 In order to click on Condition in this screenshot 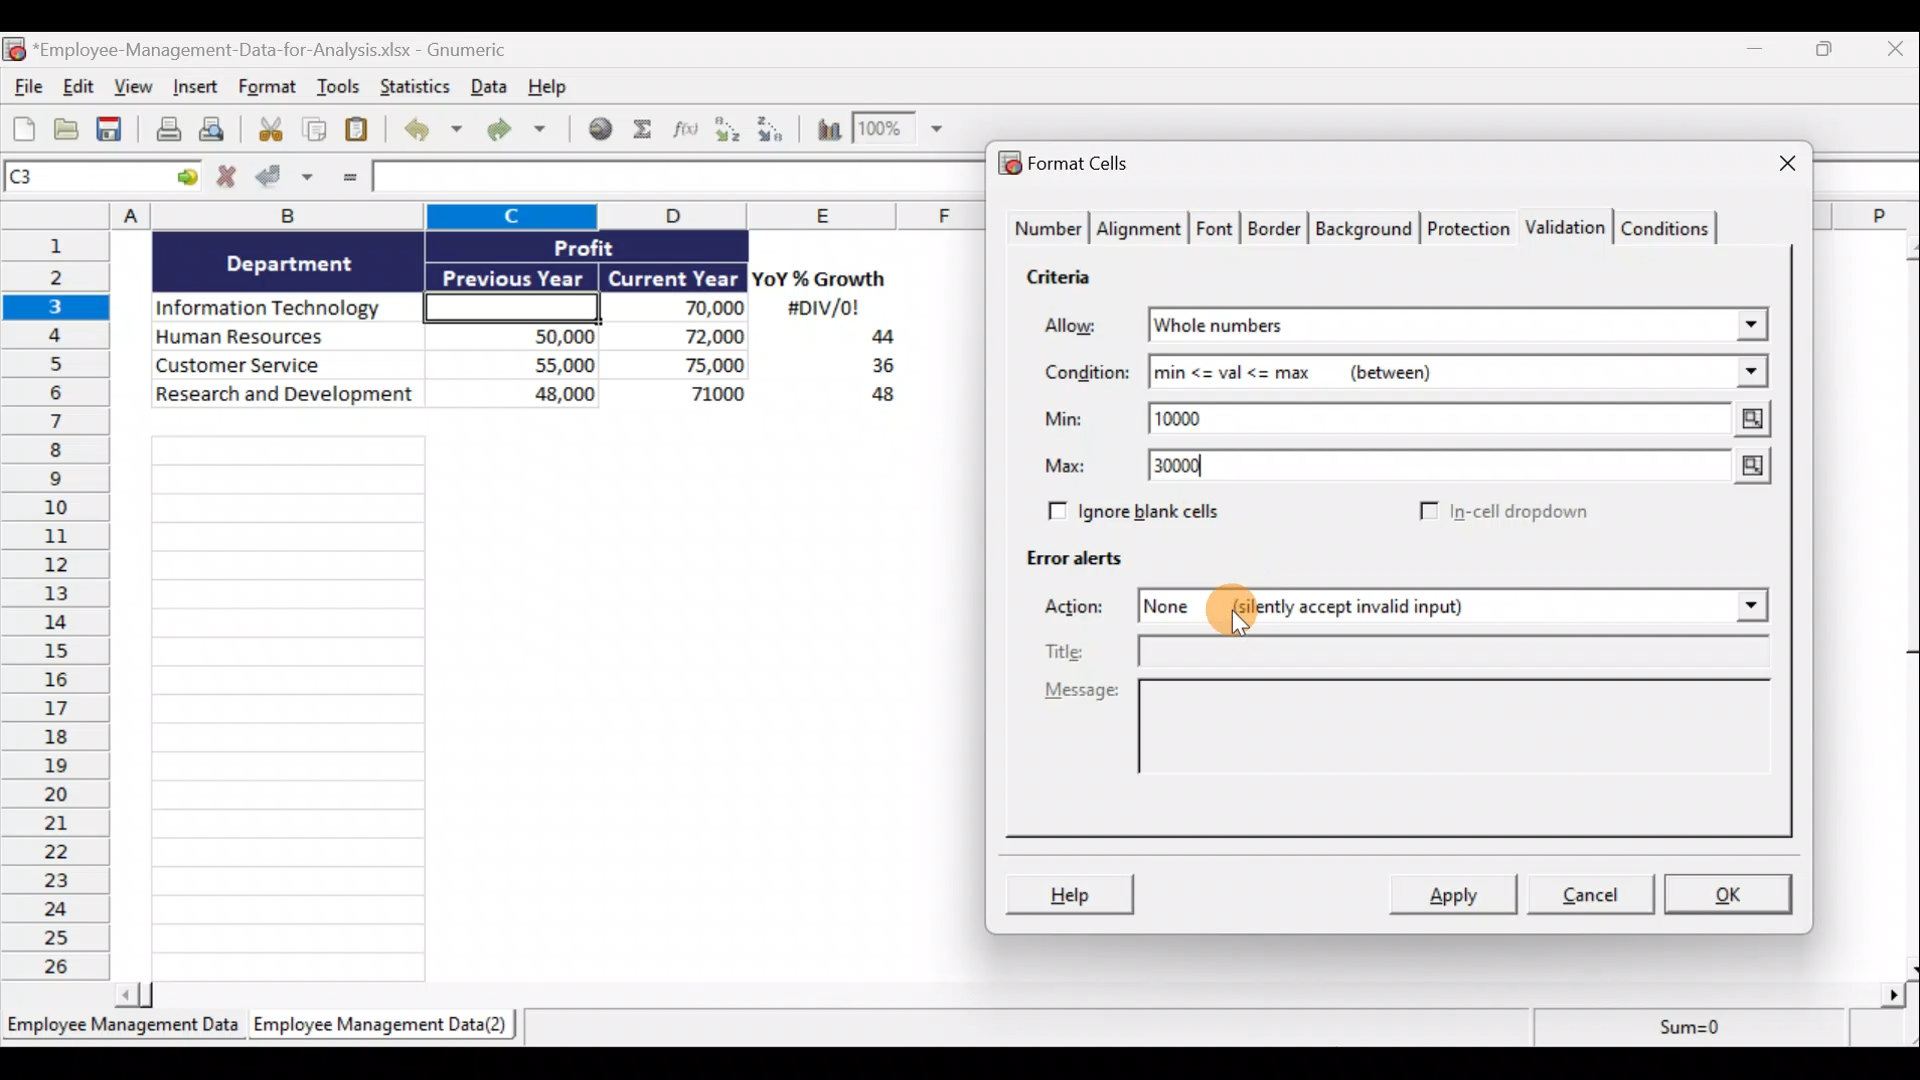, I will do `click(1085, 373)`.